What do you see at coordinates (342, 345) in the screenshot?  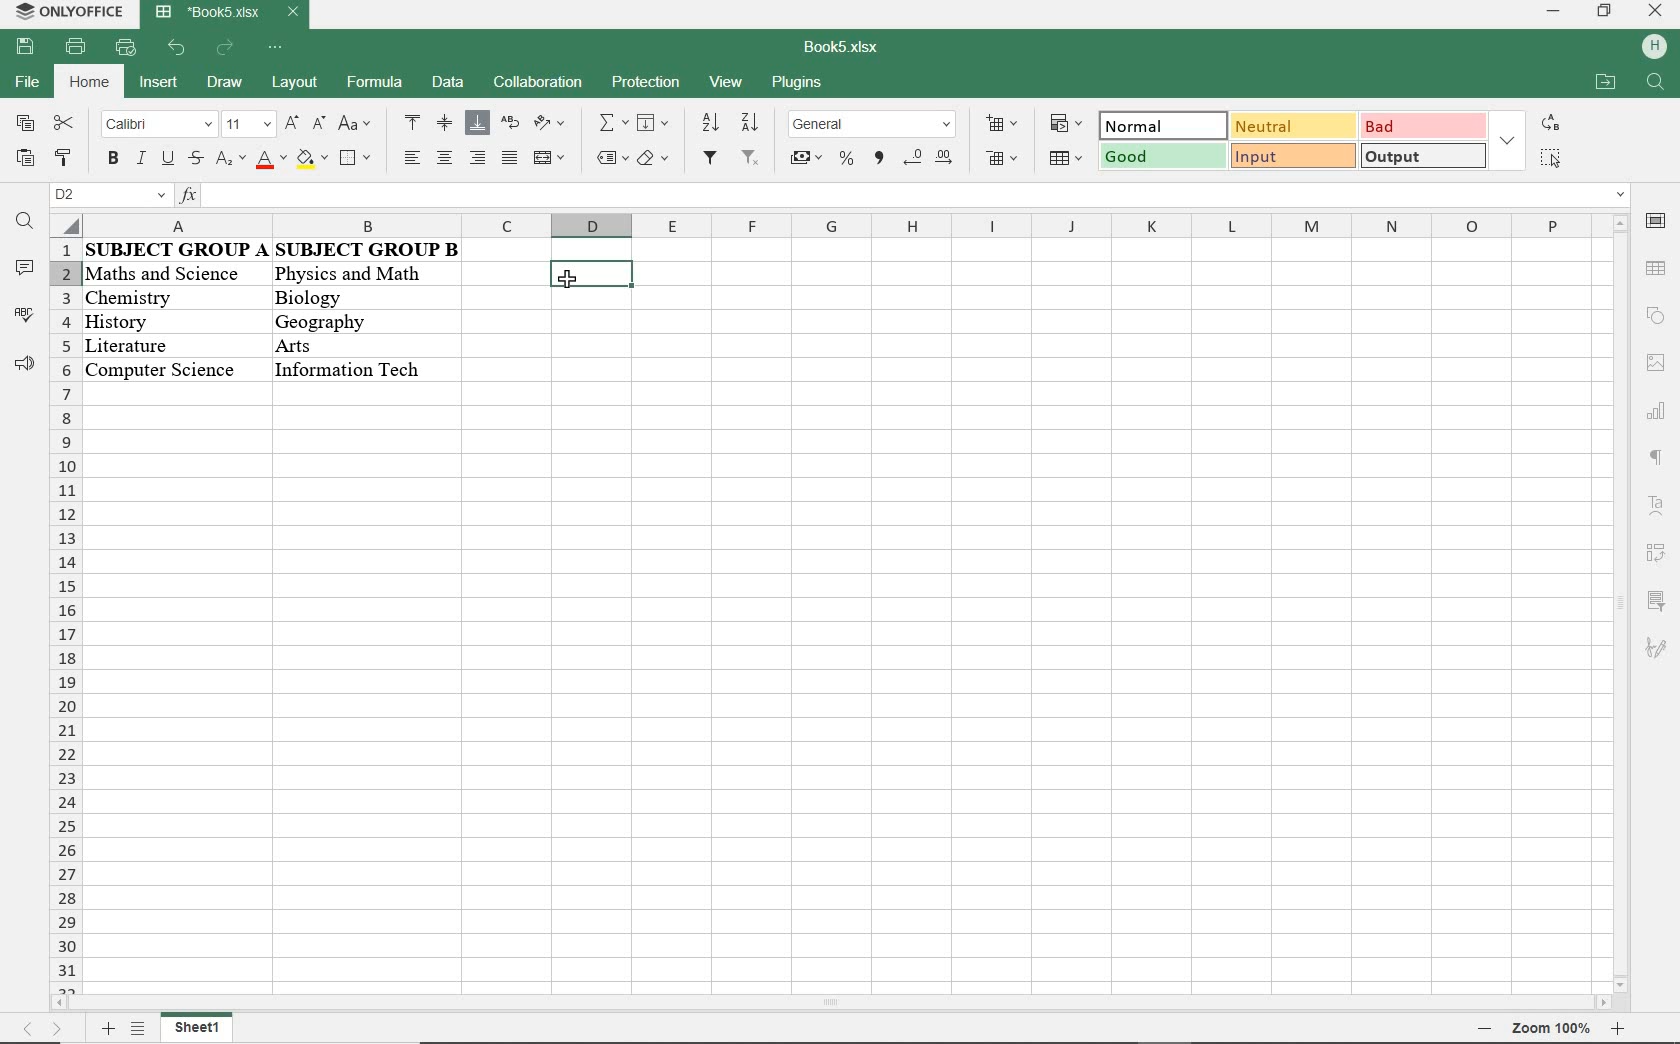 I see `arts` at bounding box center [342, 345].